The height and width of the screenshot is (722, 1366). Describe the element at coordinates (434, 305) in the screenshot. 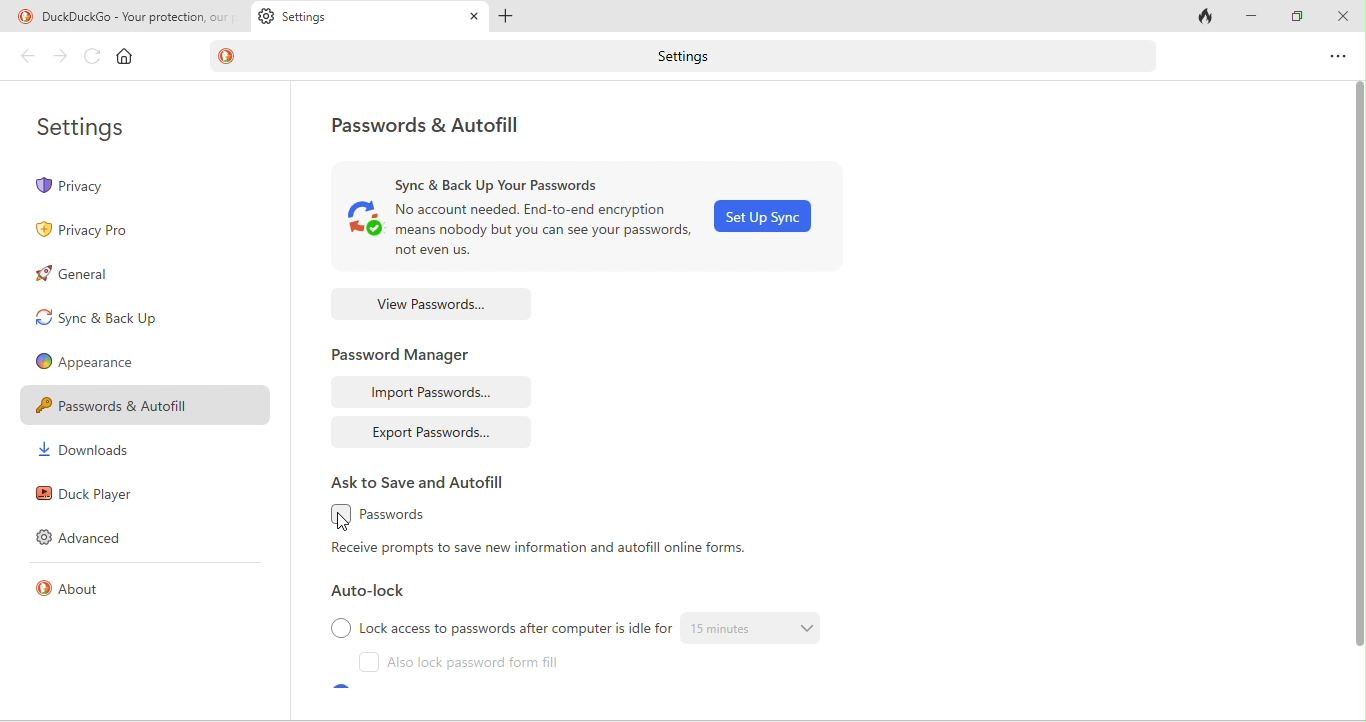

I see `view passwords` at that location.